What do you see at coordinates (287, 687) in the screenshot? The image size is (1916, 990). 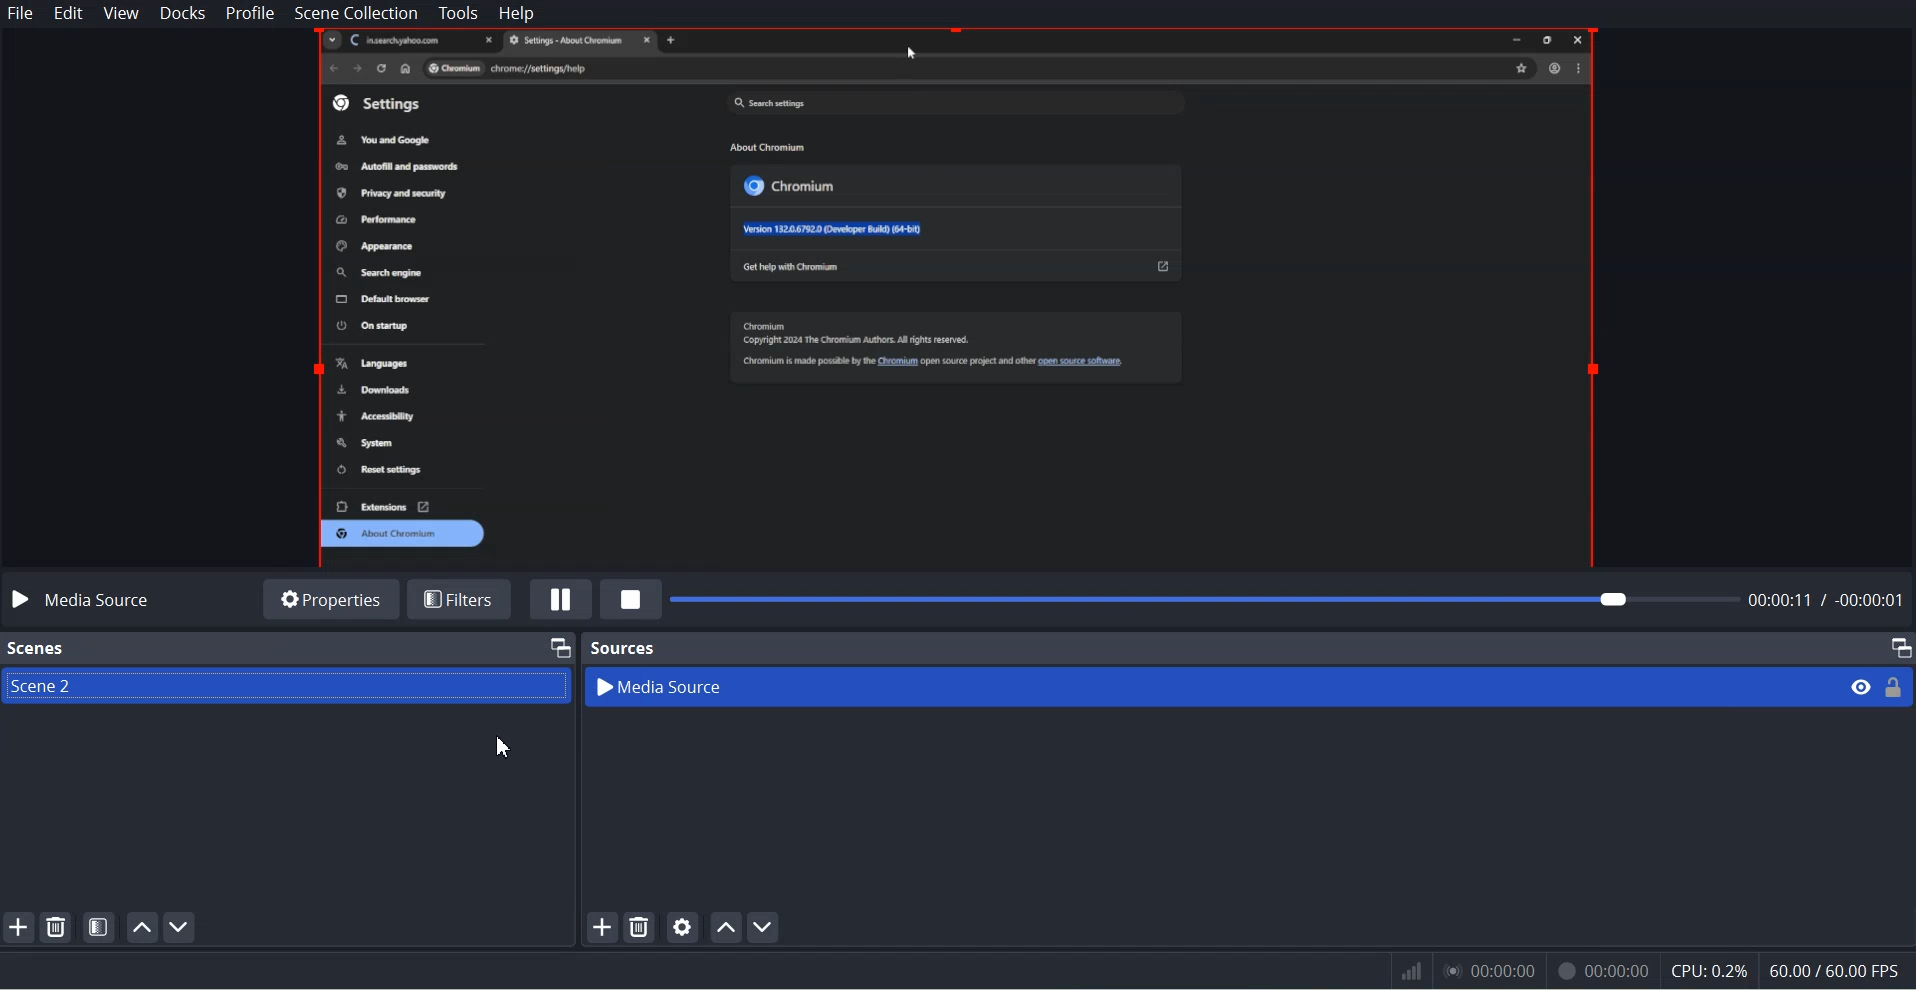 I see `Scene` at bounding box center [287, 687].